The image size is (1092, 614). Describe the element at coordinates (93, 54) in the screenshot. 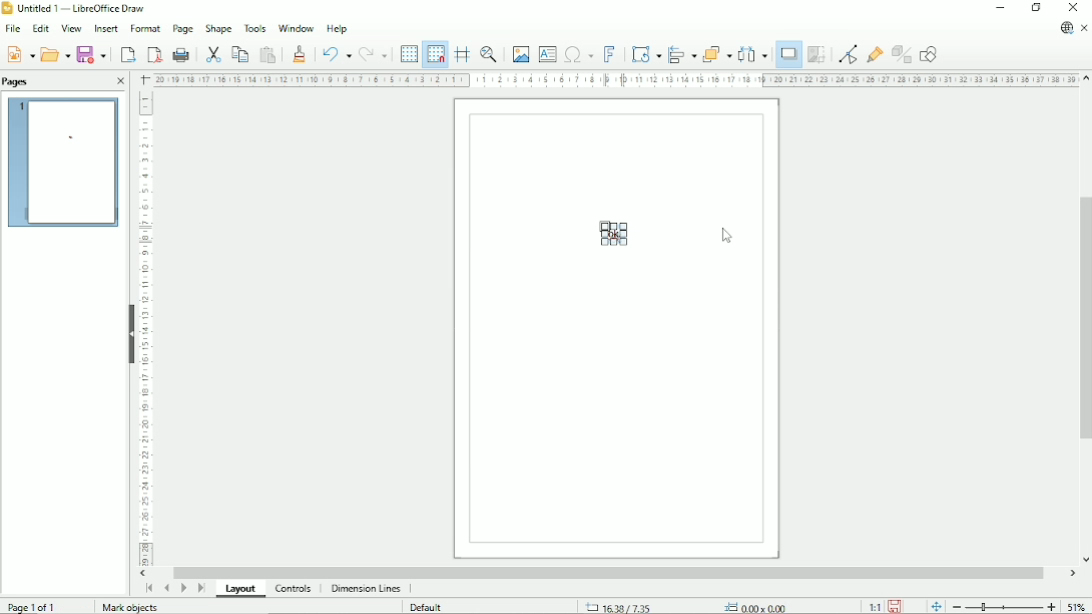

I see `Save` at that location.